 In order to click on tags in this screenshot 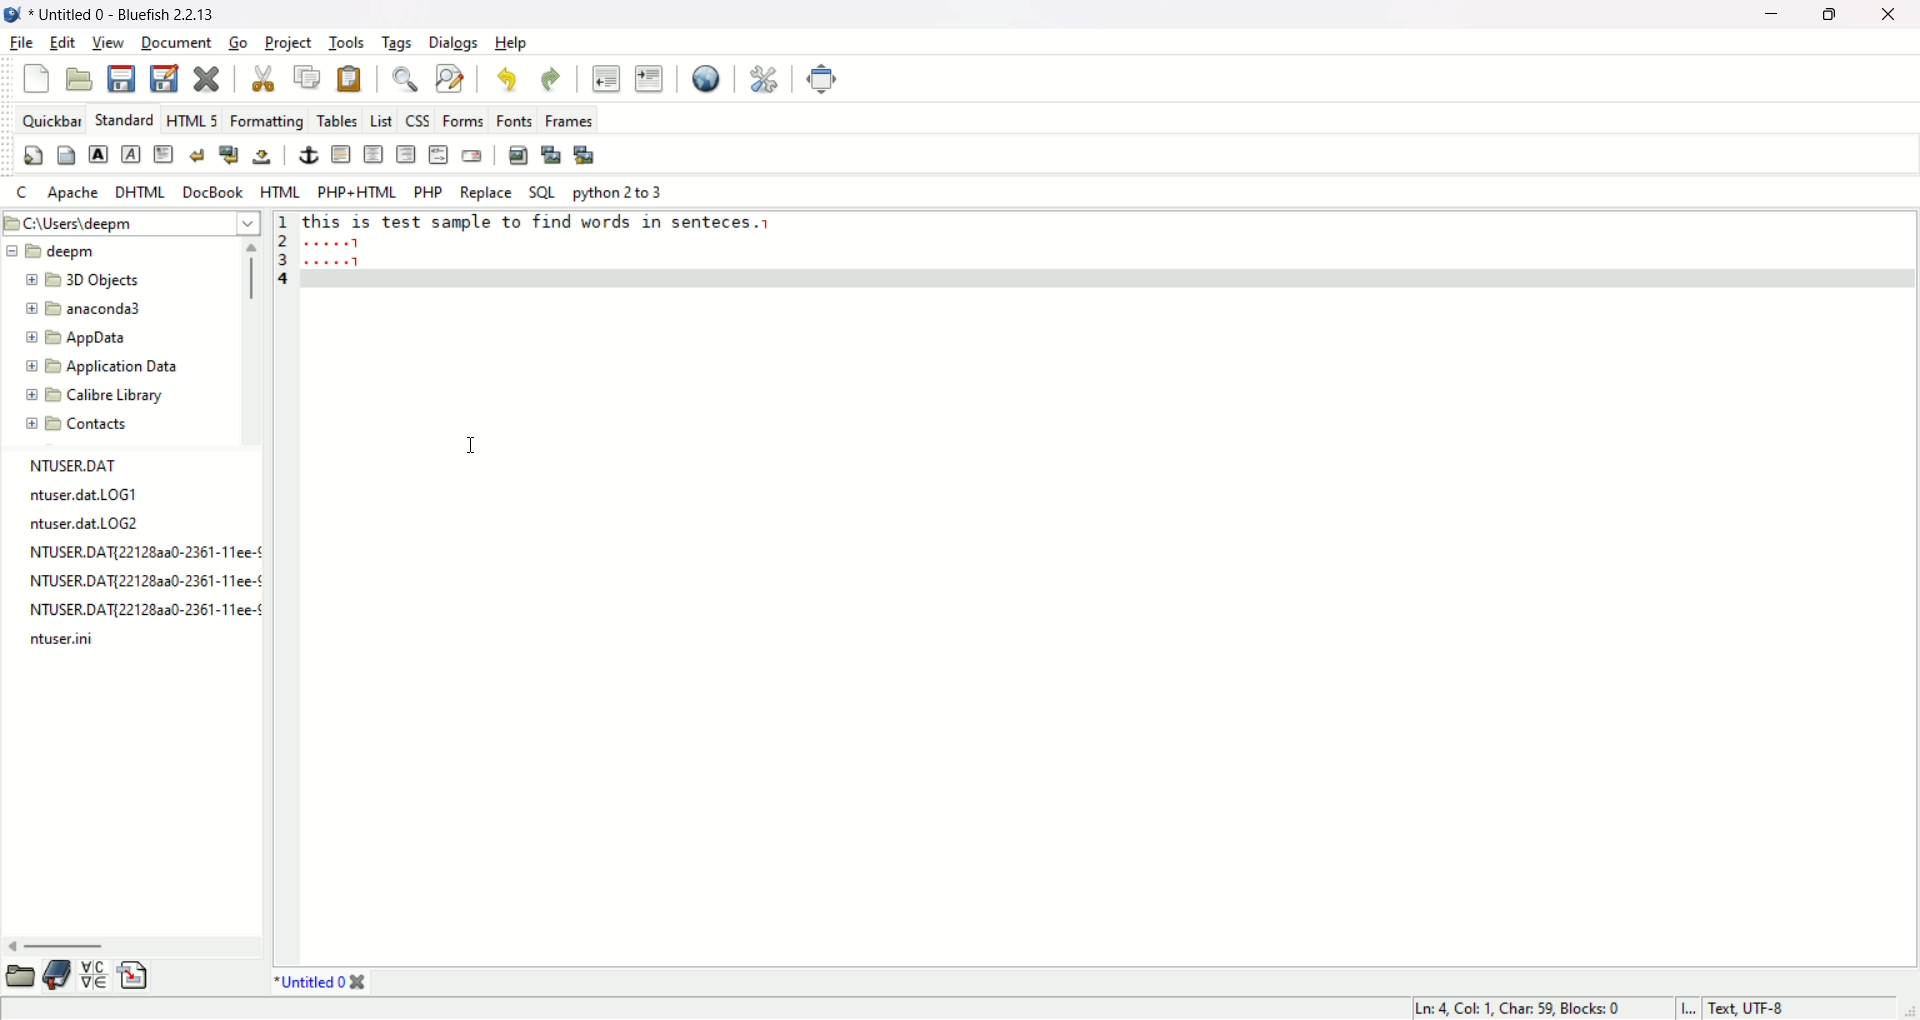, I will do `click(396, 42)`.